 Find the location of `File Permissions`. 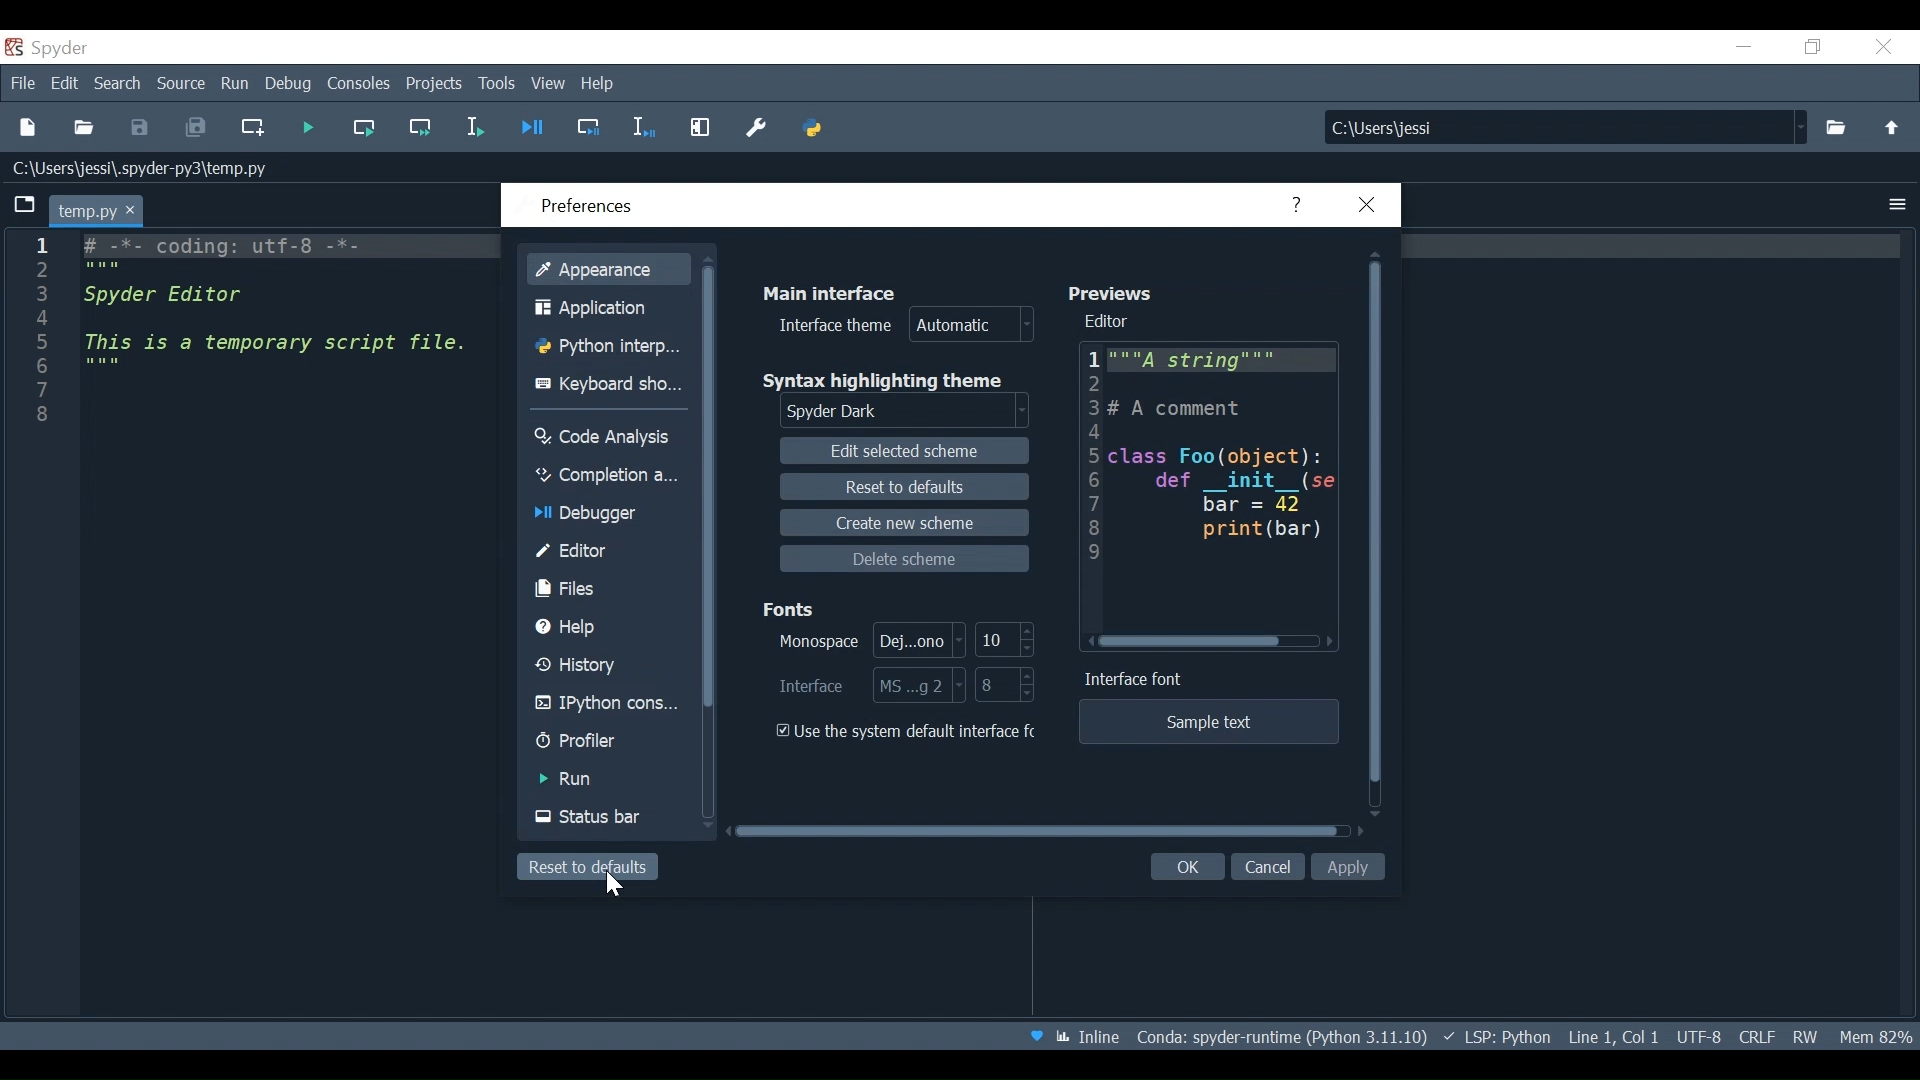

File Permissions is located at coordinates (1805, 1037).